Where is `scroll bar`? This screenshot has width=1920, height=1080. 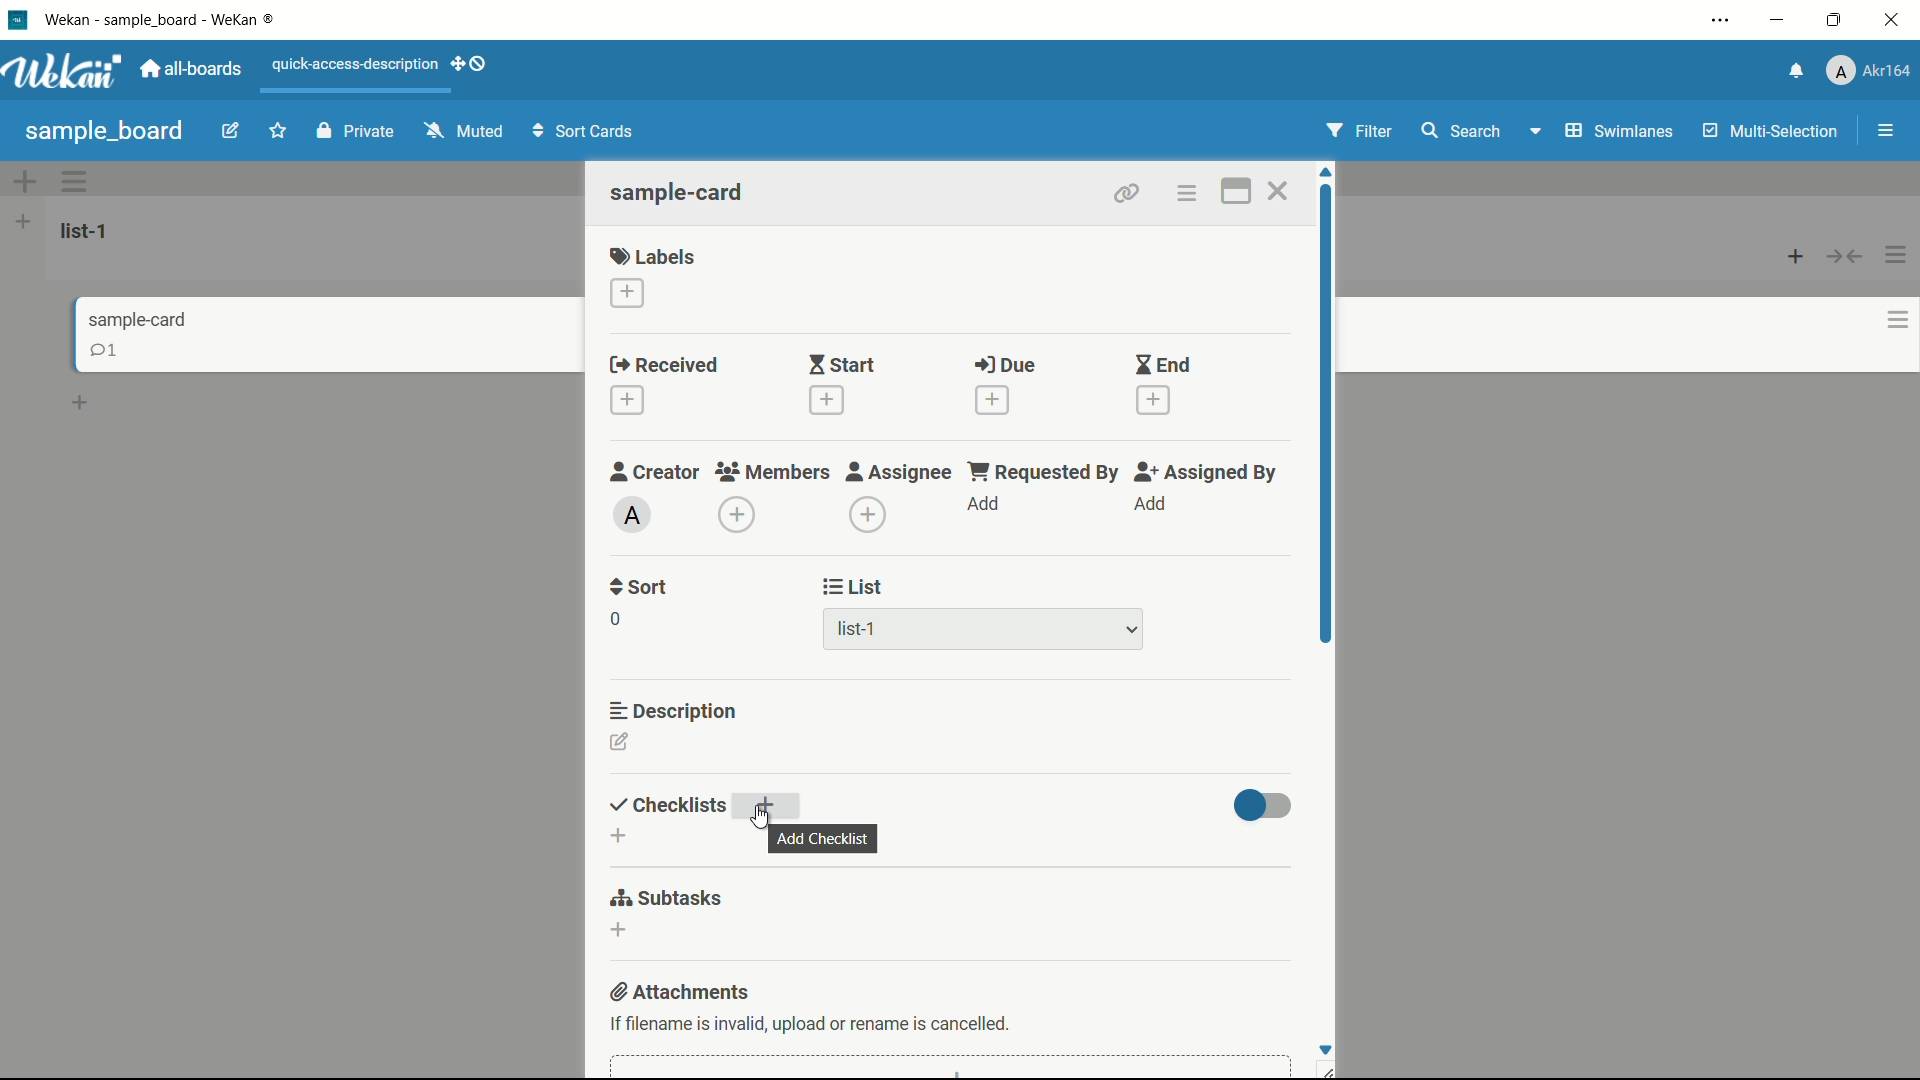
scroll bar is located at coordinates (1330, 417).